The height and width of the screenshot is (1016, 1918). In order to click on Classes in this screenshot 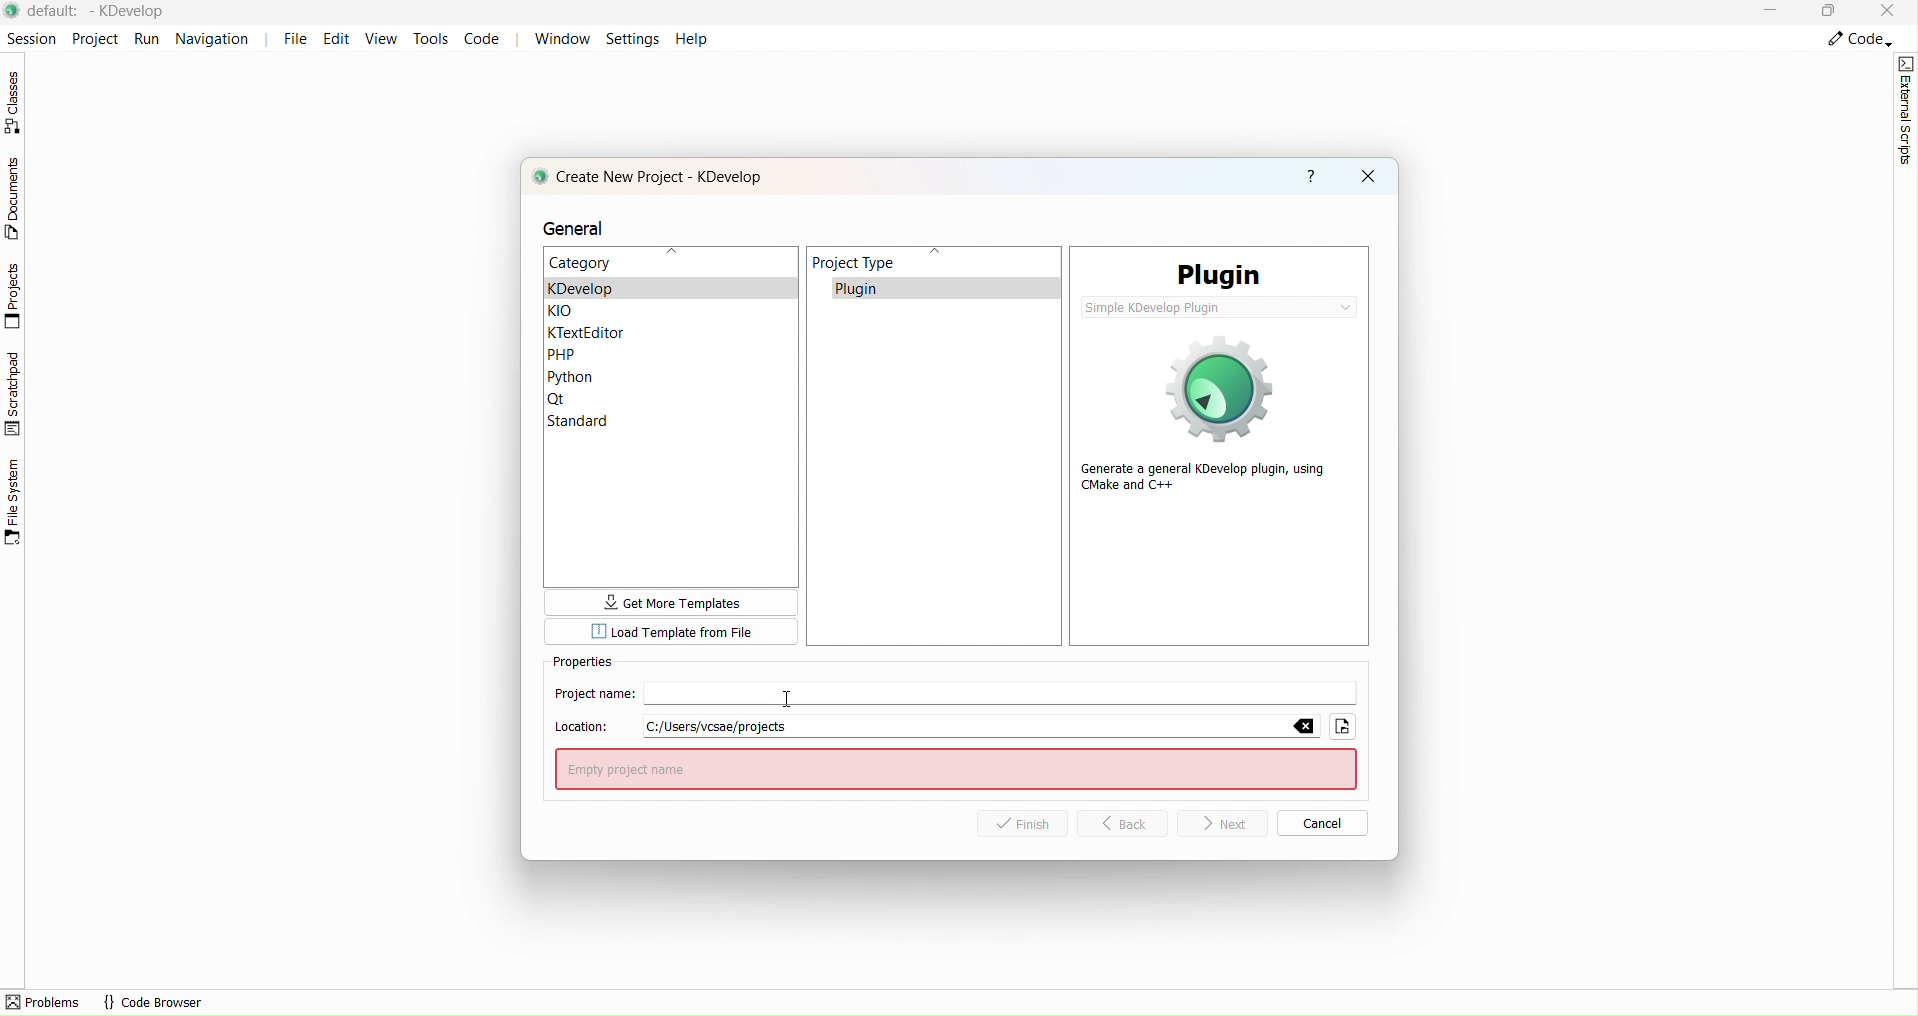, I will do `click(19, 102)`.